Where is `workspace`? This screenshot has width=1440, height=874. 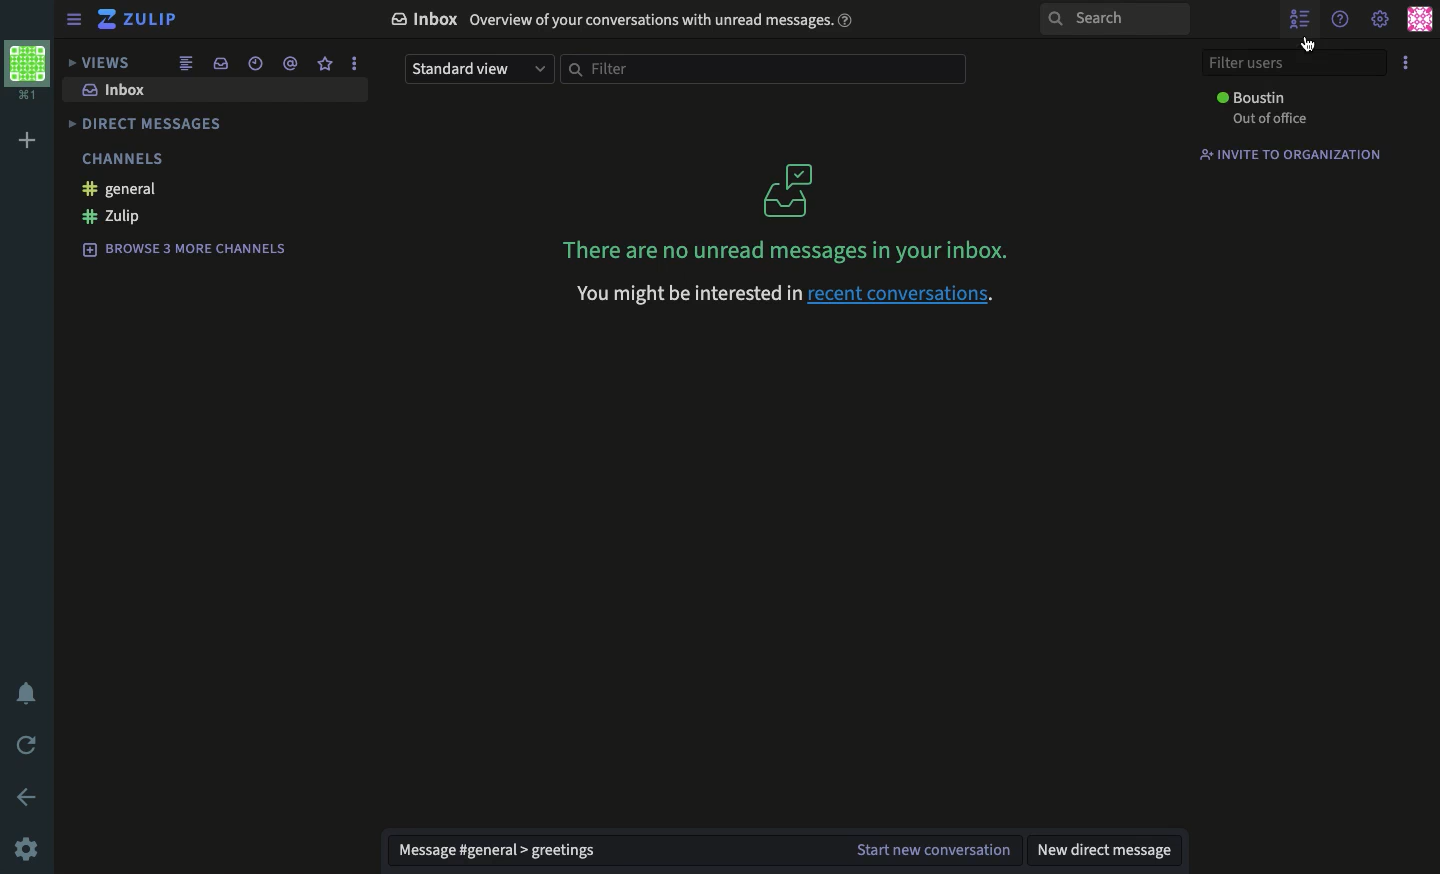
workspace is located at coordinates (27, 73).